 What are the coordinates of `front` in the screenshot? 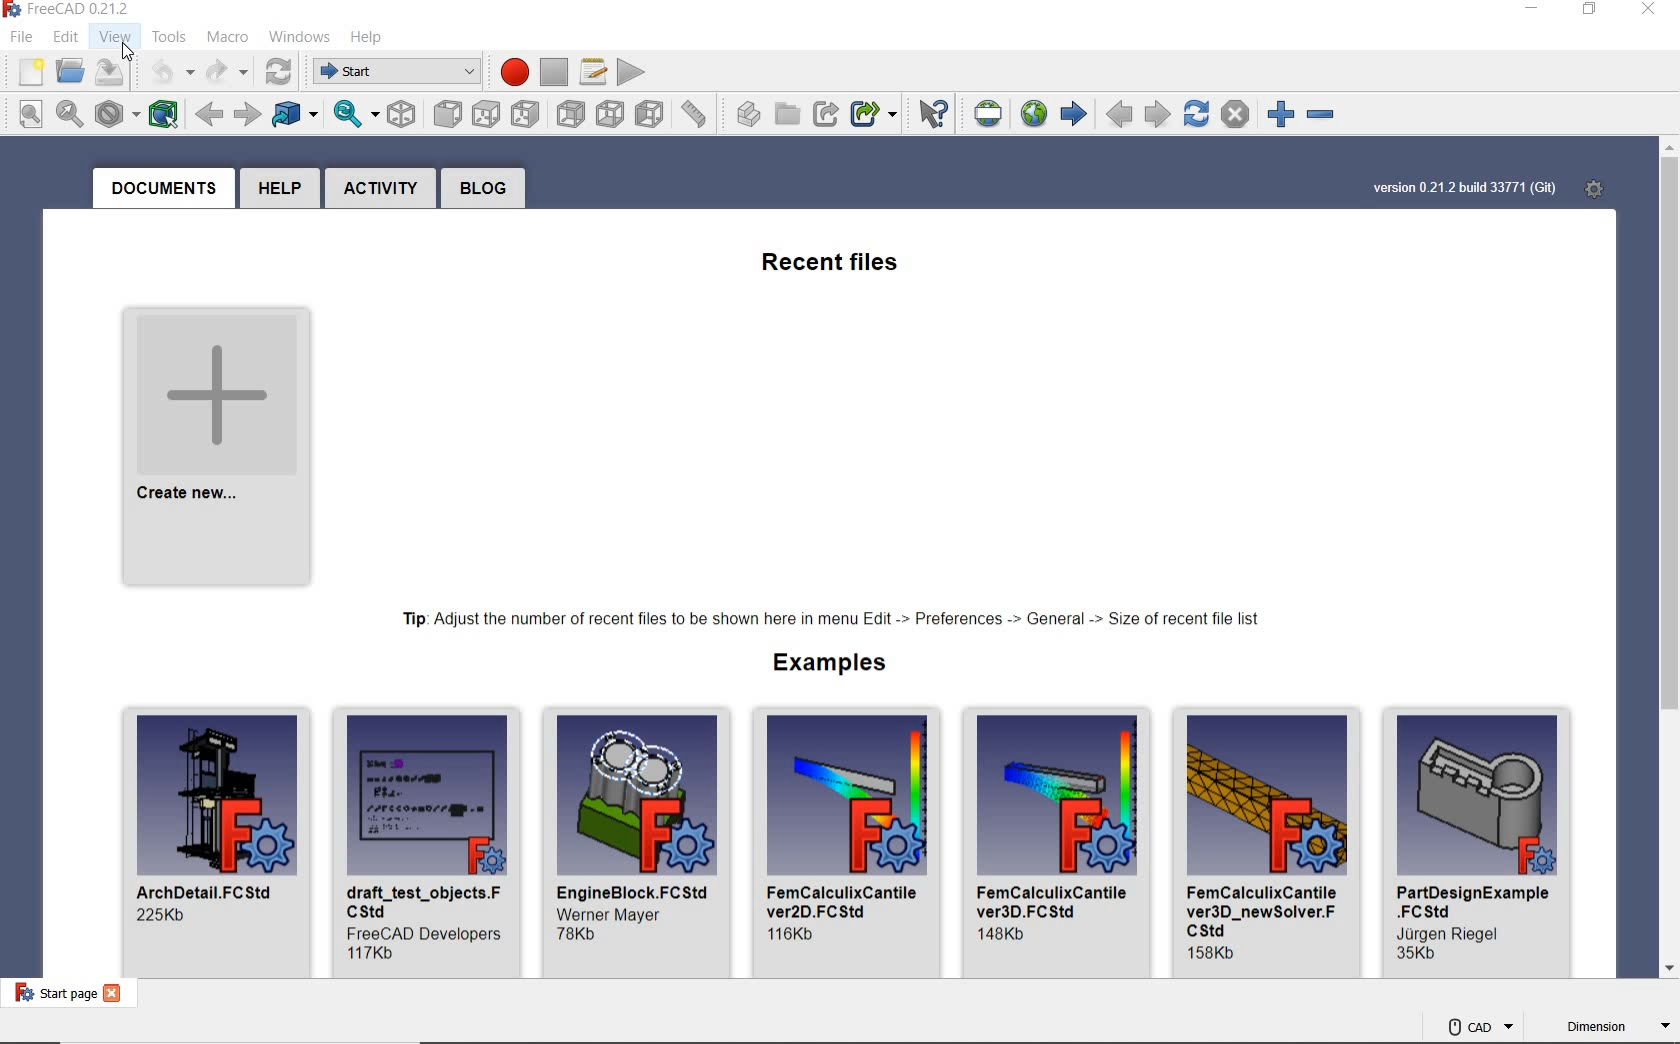 It's located at (445, 114).